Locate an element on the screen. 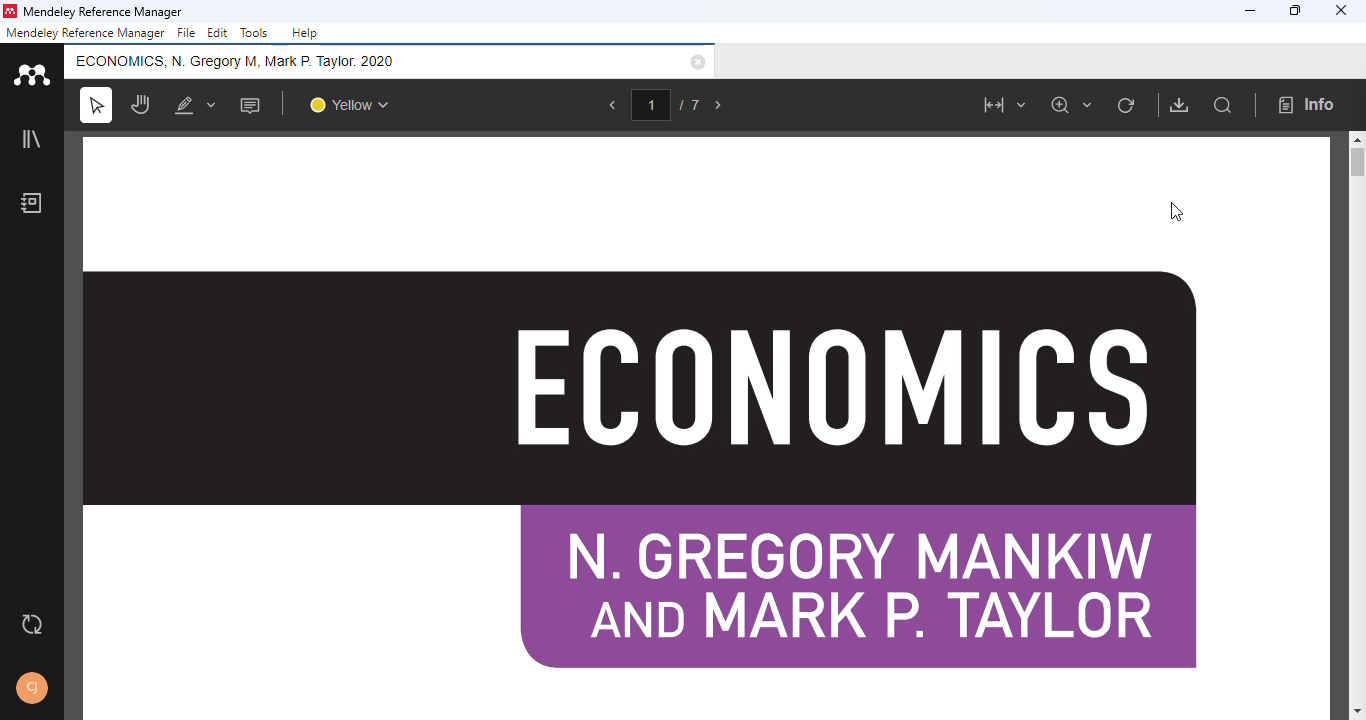  logo is located at coordinates (12, 11).